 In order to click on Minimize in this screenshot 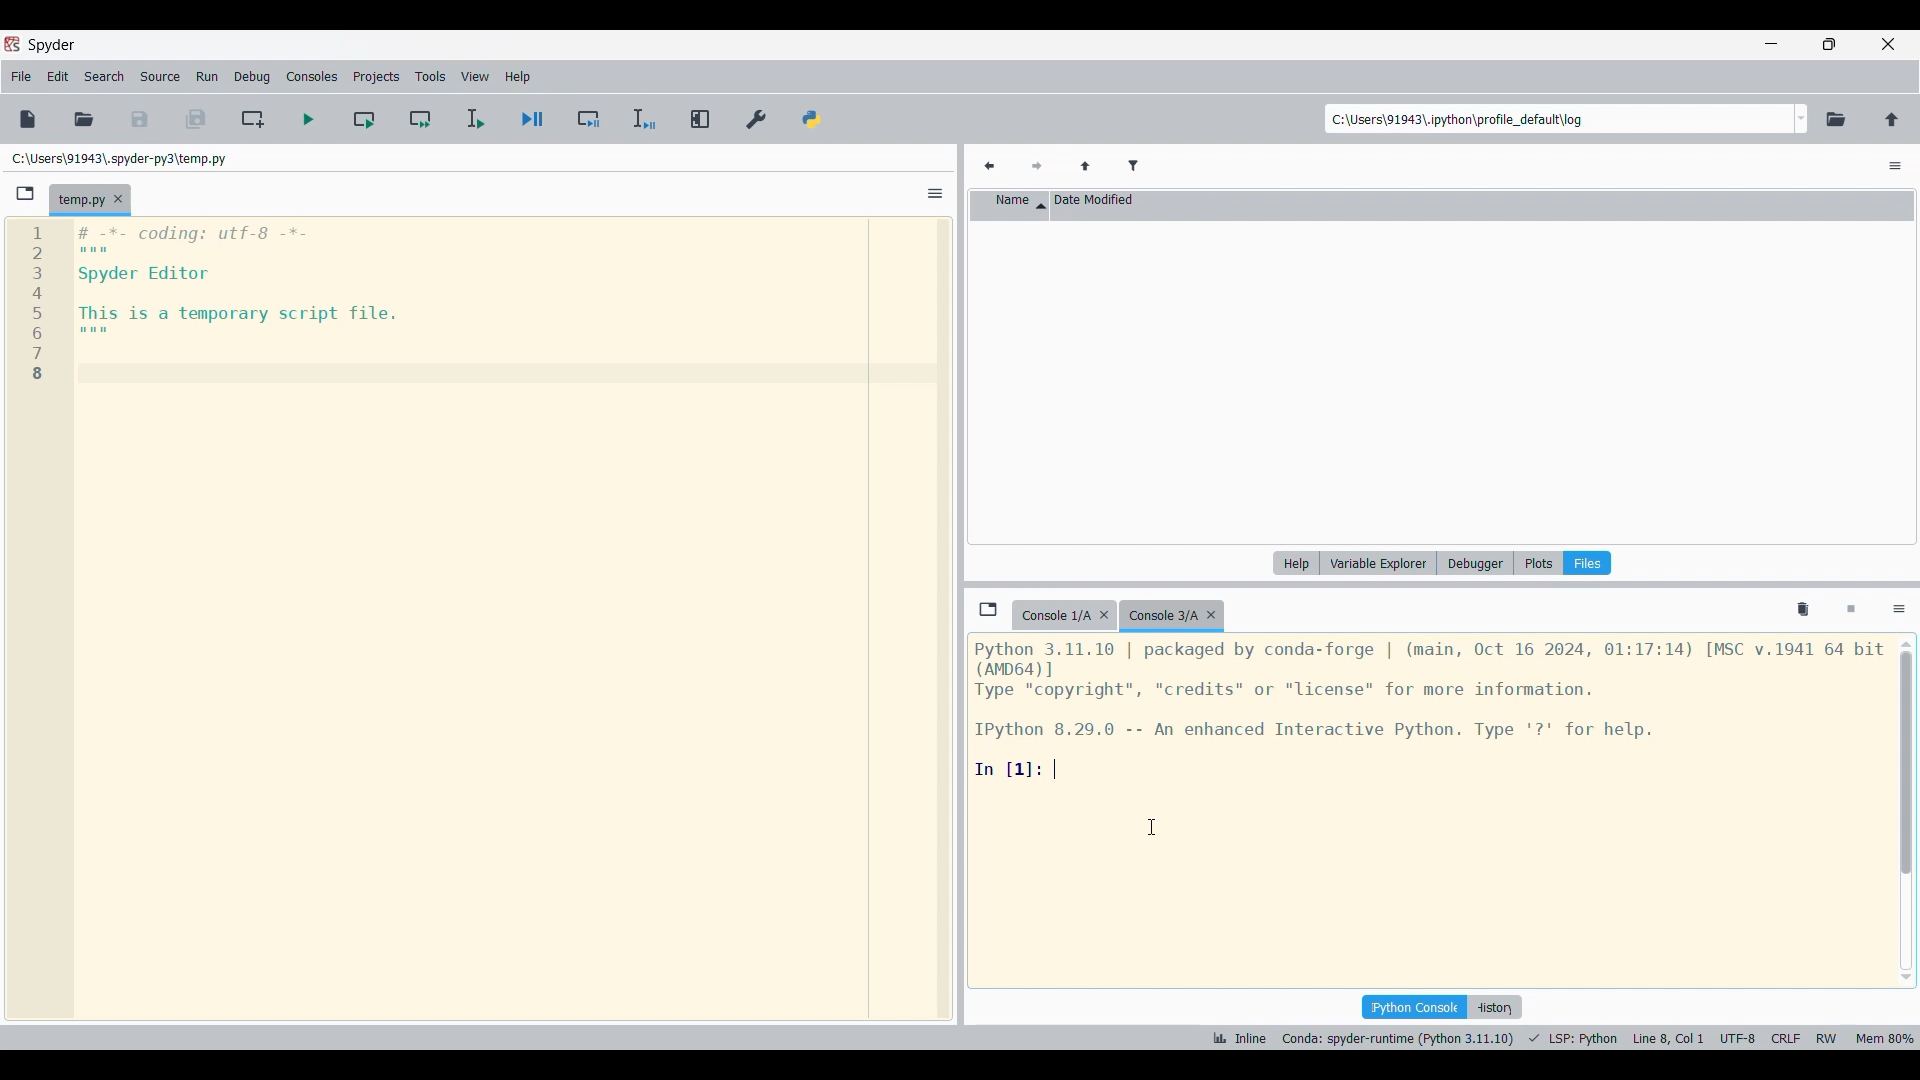, I will do `click(1771, 43)`.